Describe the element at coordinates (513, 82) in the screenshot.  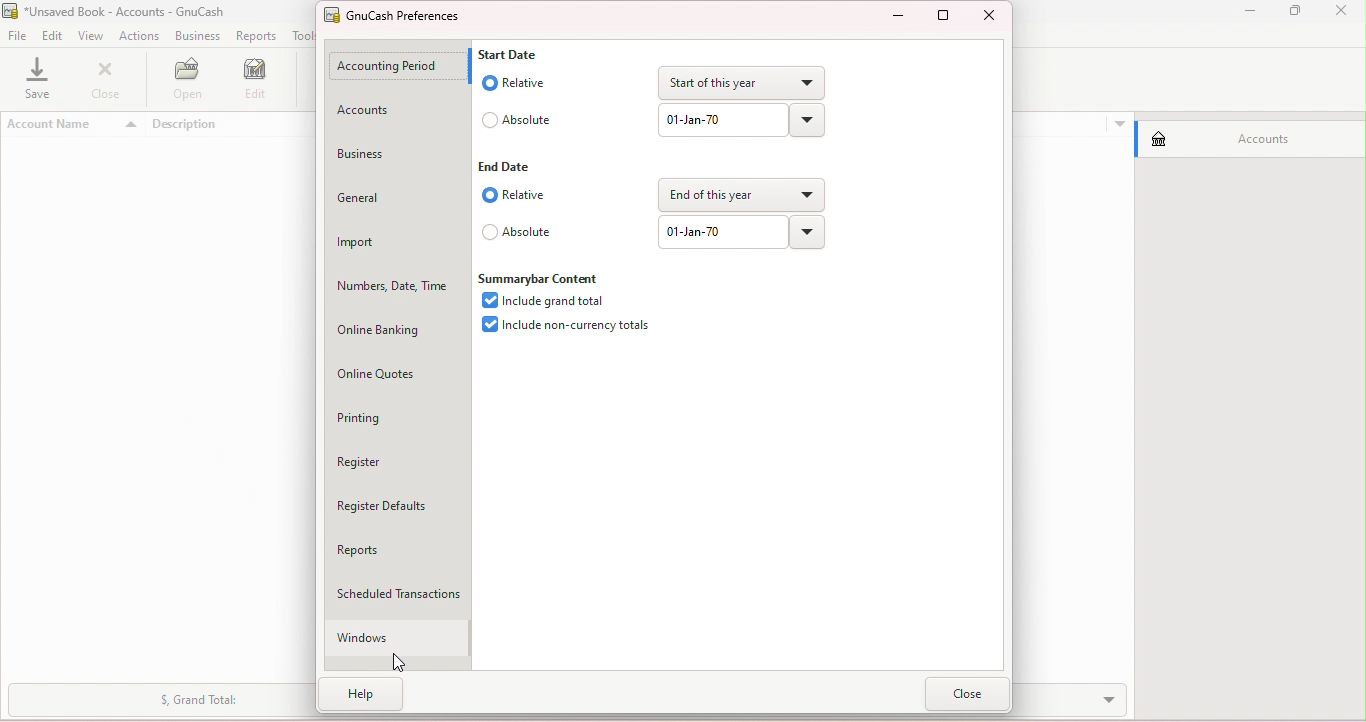
I see `Relative` at that location.